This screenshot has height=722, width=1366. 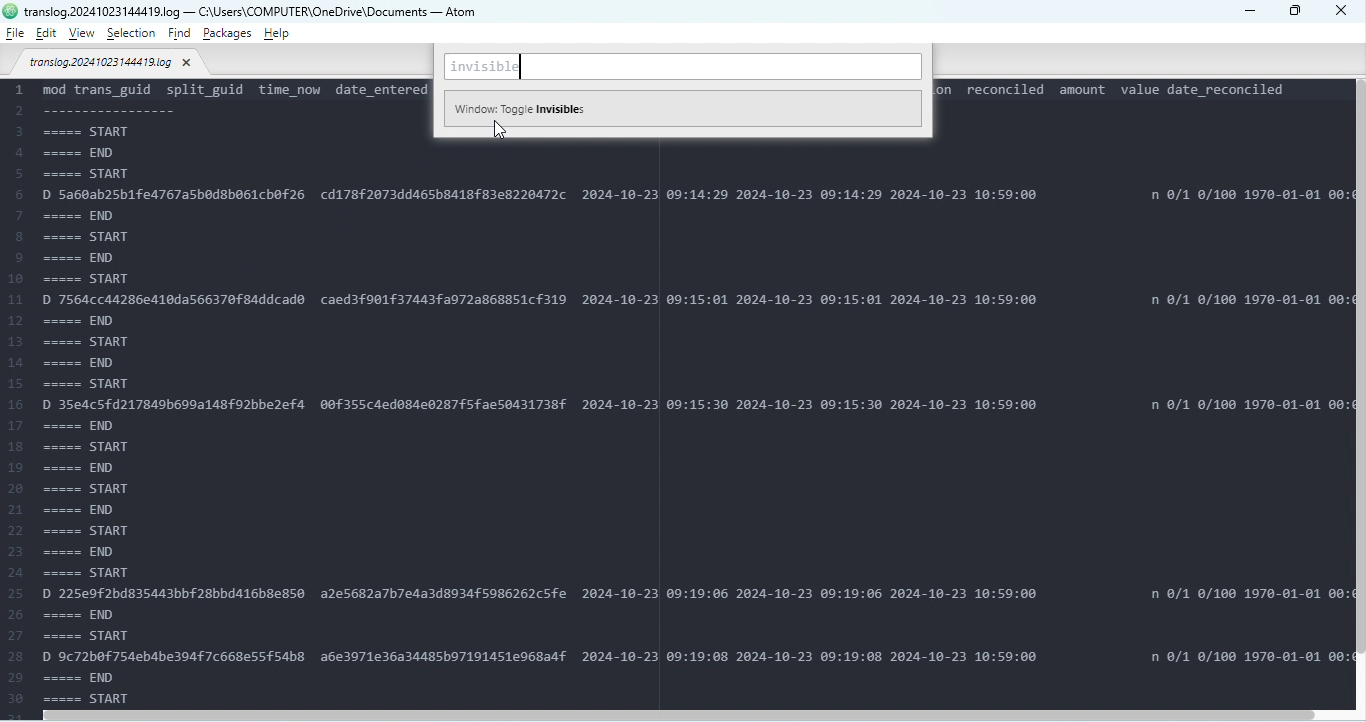 I want to click on Search bar, so click(x=685, y=68).